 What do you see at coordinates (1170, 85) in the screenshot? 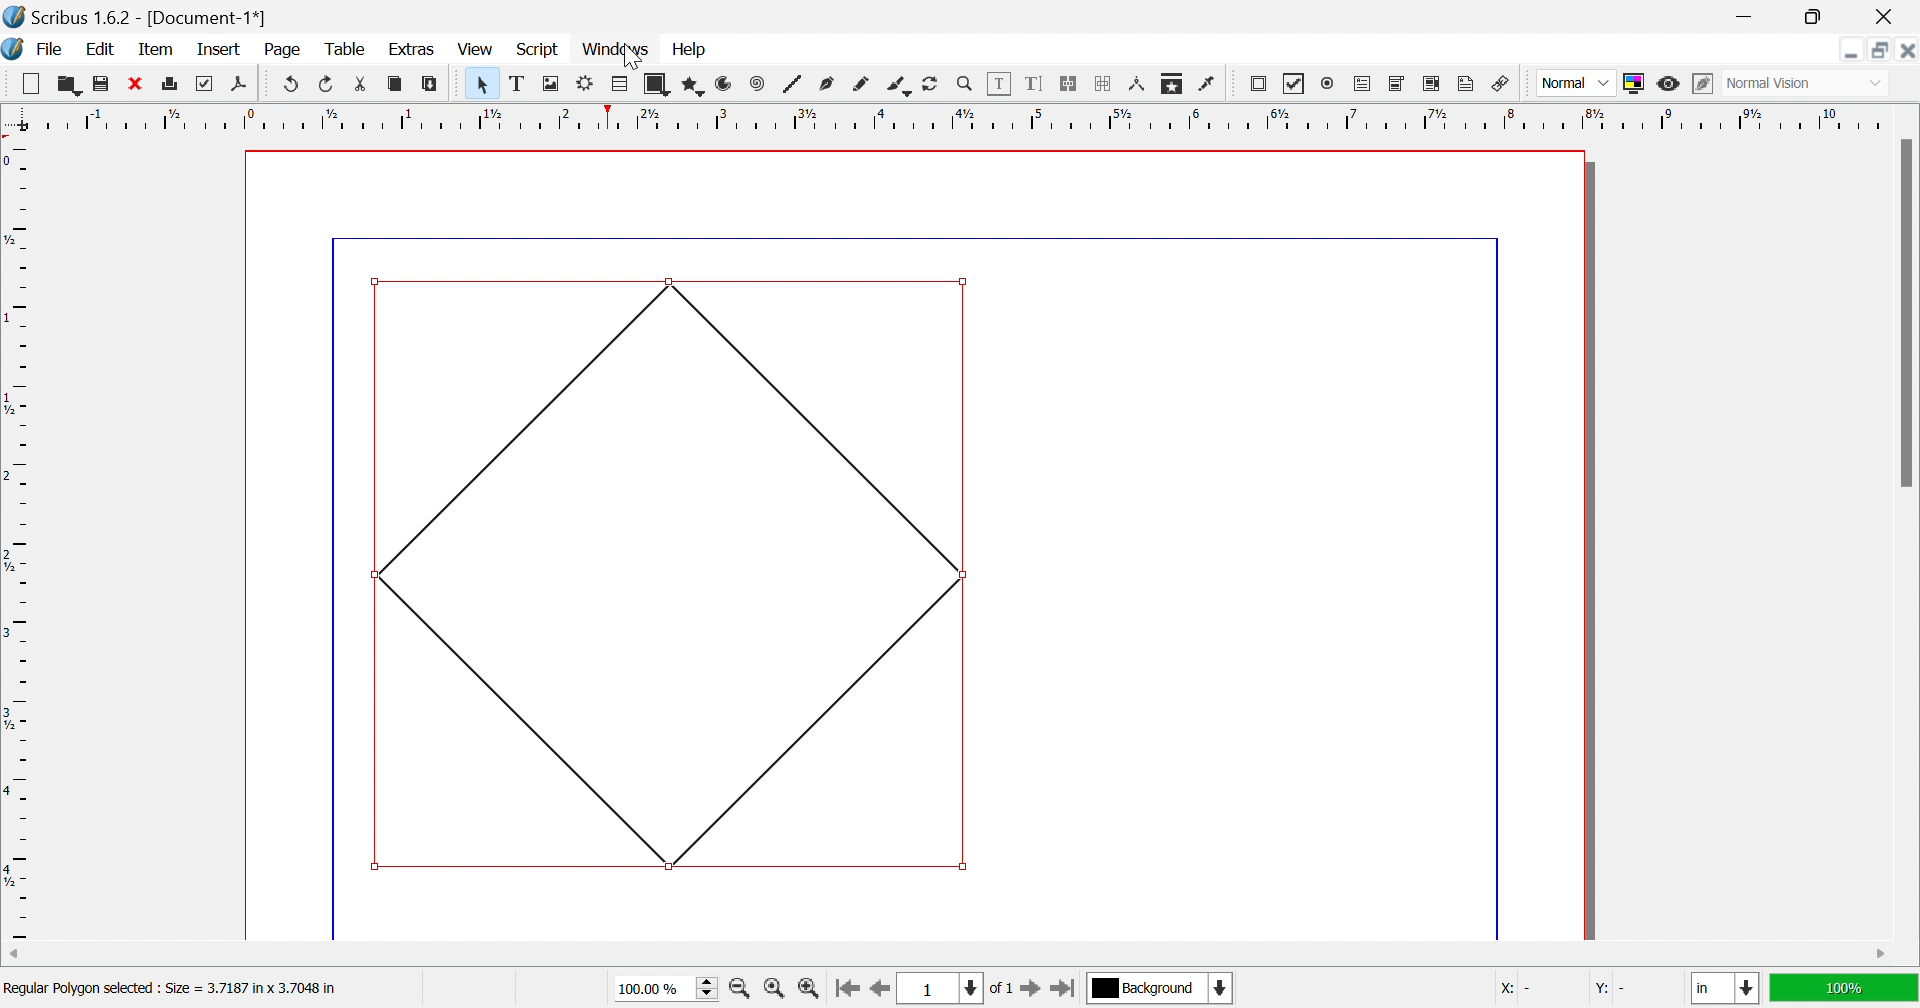
I see `Copy item properties` at bounding box center [1170, 85].